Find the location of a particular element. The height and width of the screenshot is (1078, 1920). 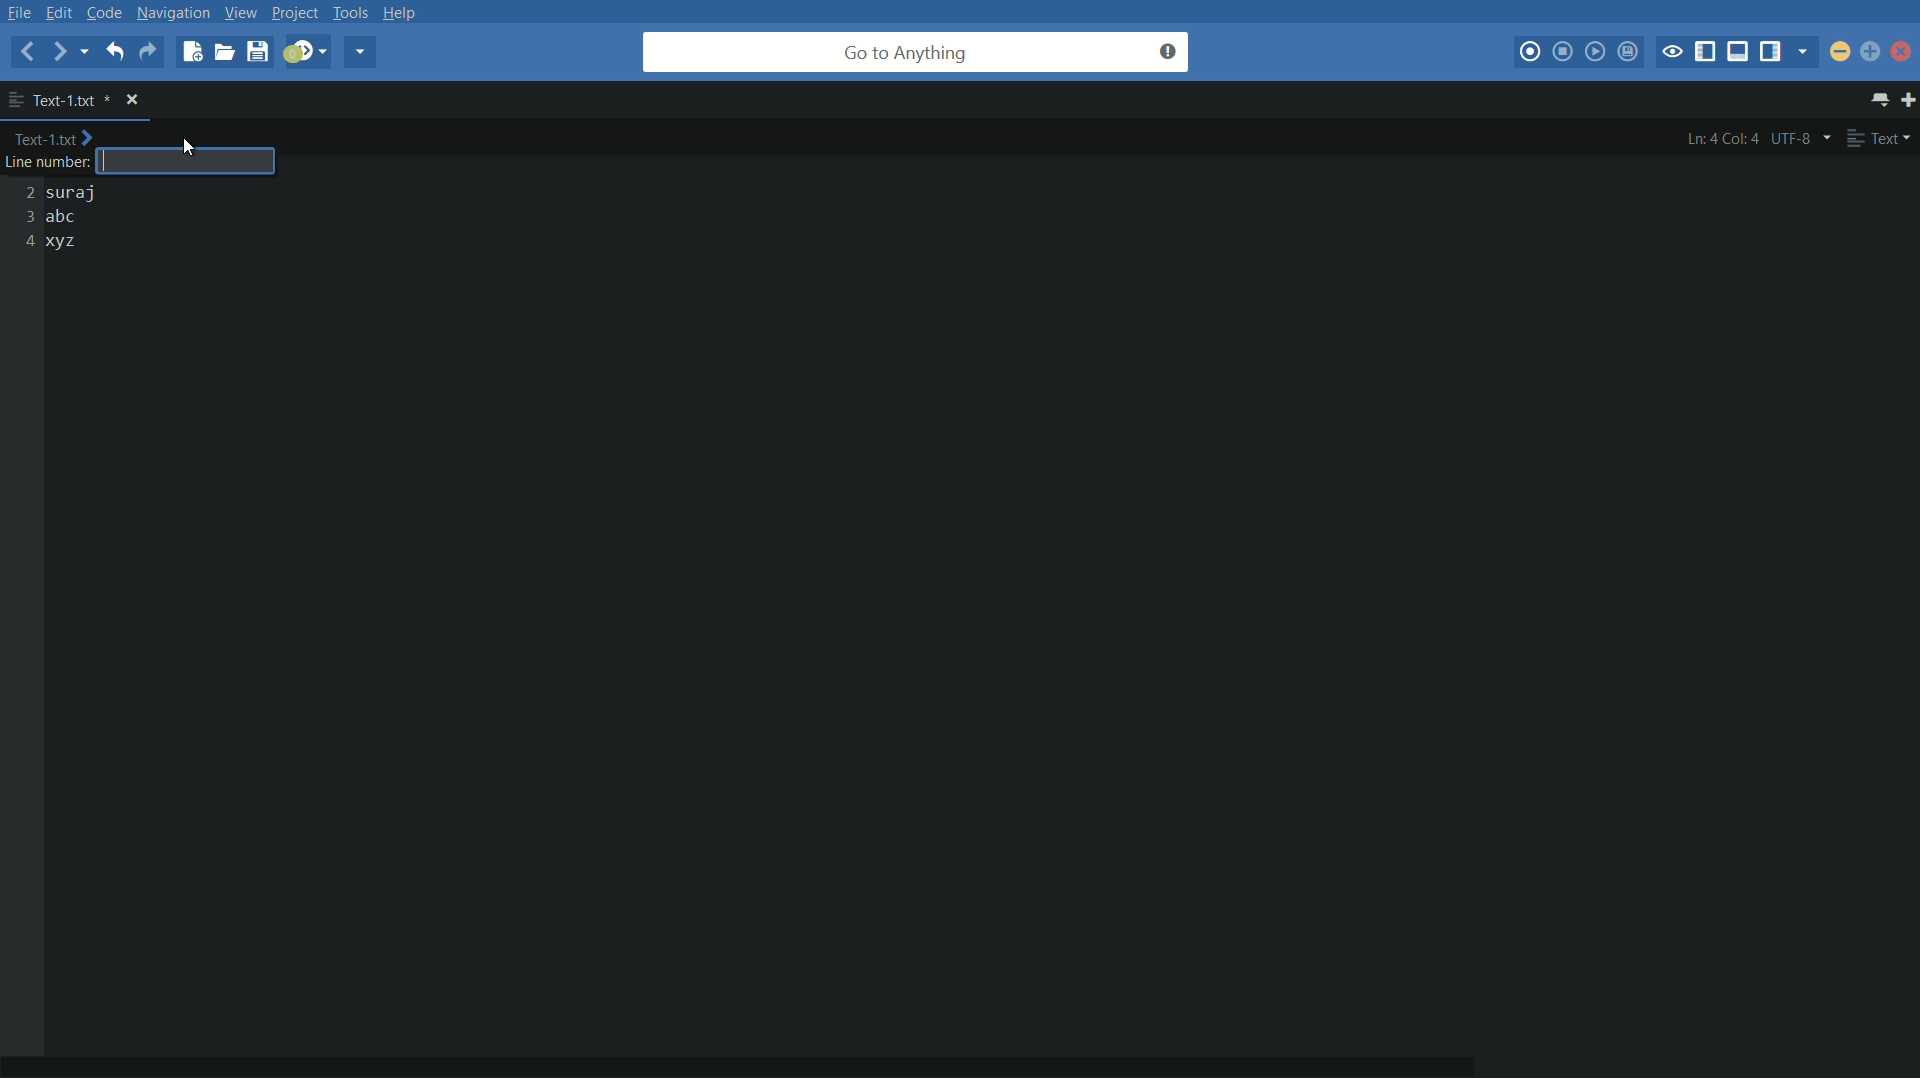

save file is located at coordinates (257, 53).